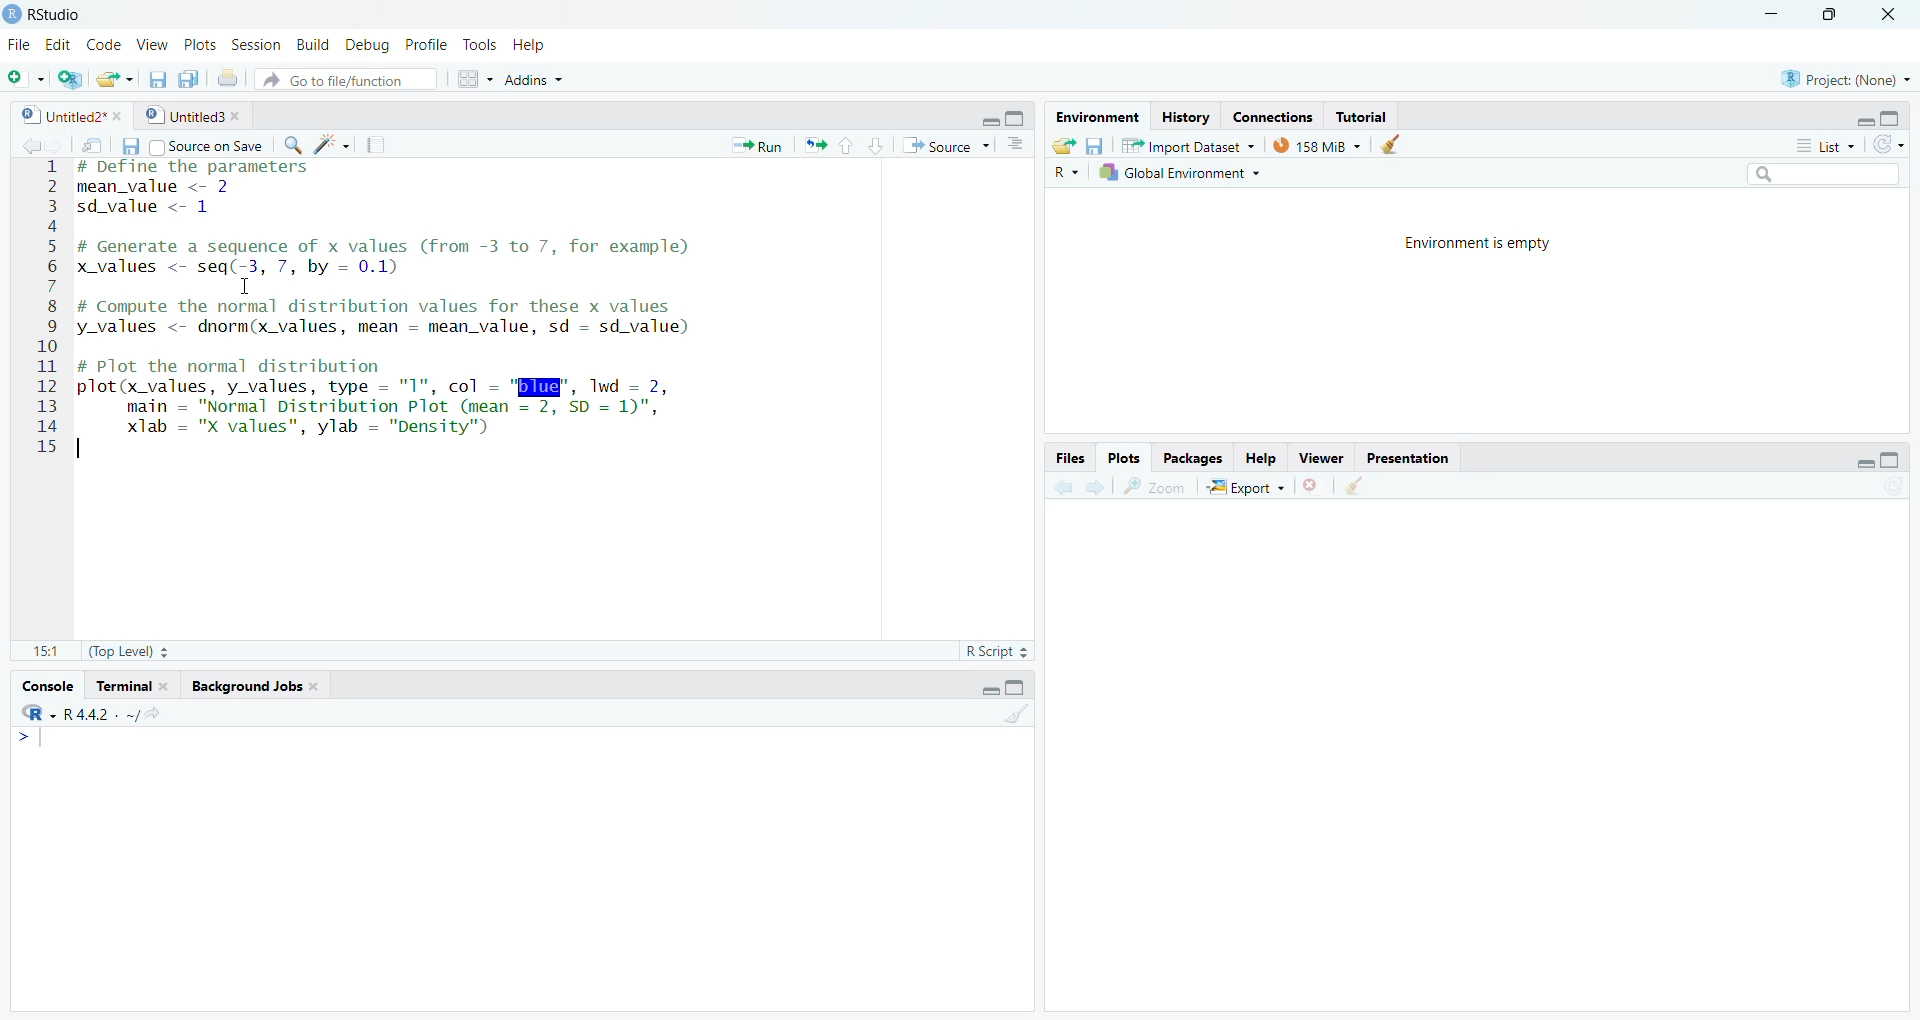 The height and width of the screenshot is (1020, 1920). Describe the element at coordinates (1894, 146) in the screenshot. I see `Refresh` at that location.